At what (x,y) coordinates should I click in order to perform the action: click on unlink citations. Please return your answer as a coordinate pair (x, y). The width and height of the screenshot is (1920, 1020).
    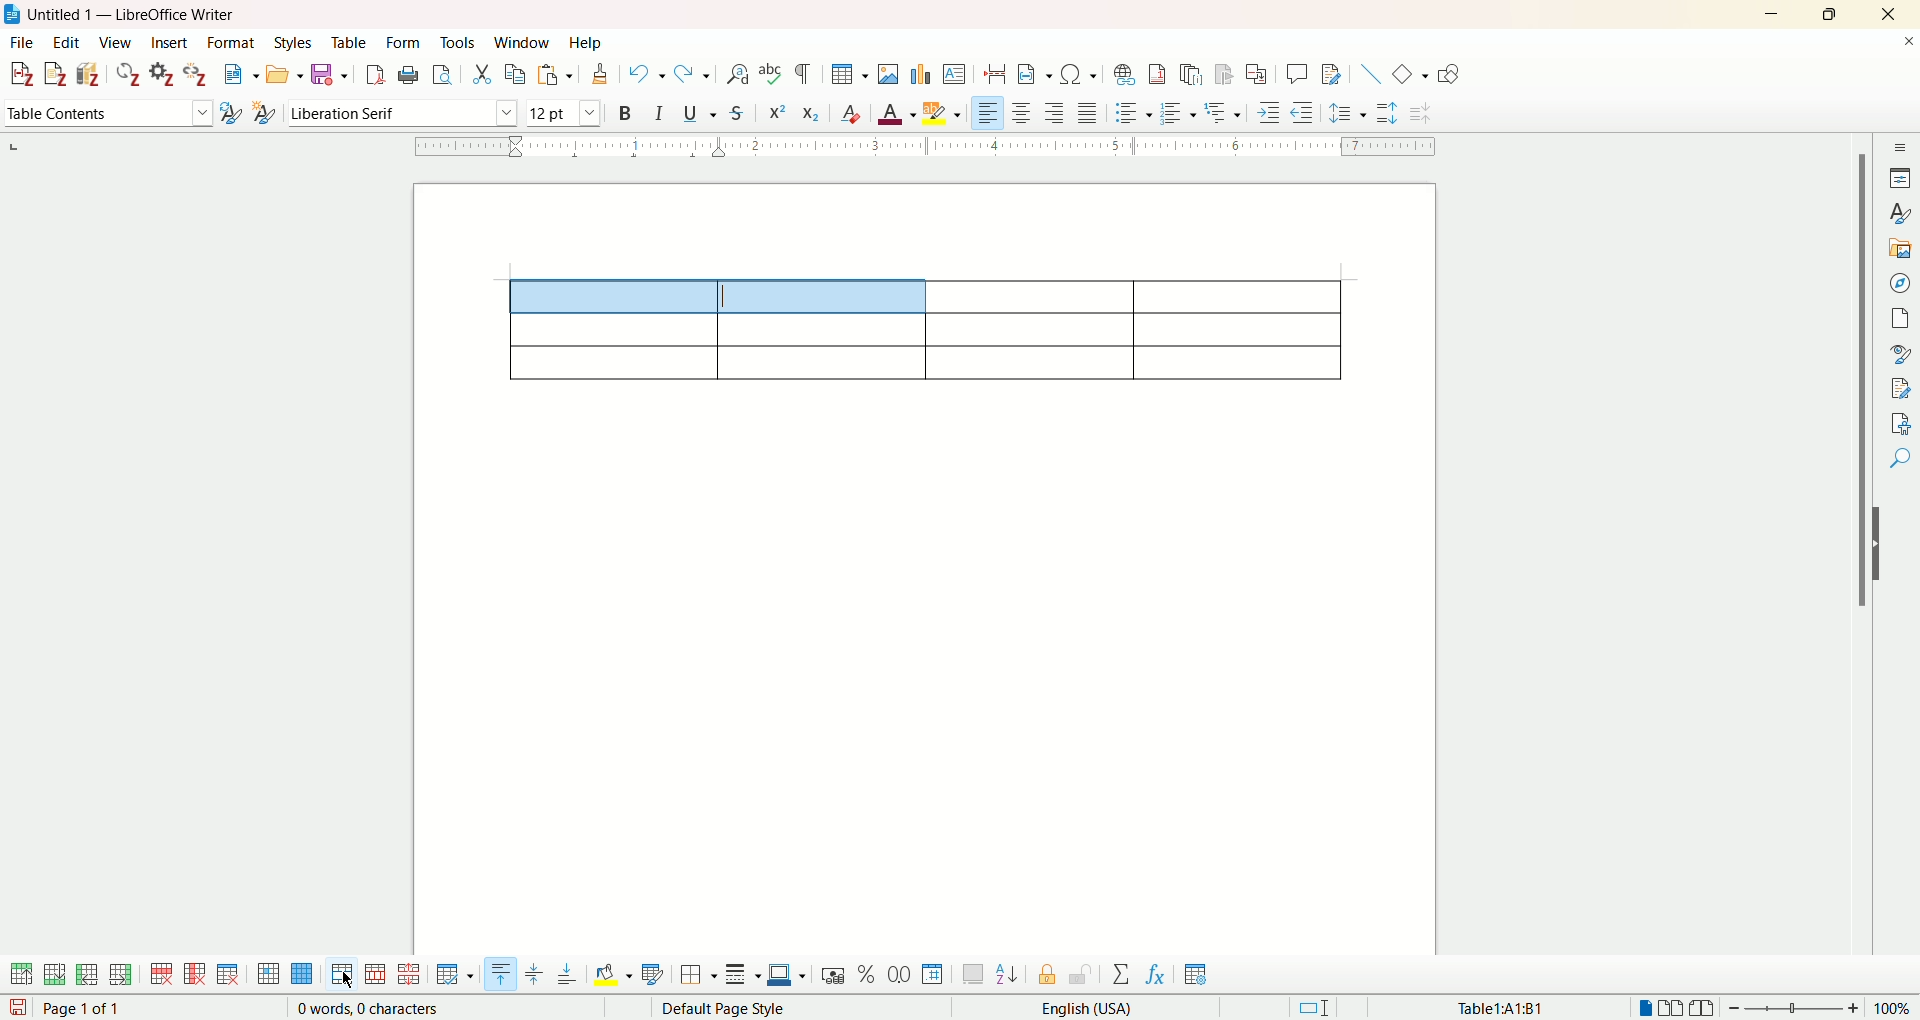
    Looking at the image, I should click on (195, 74).